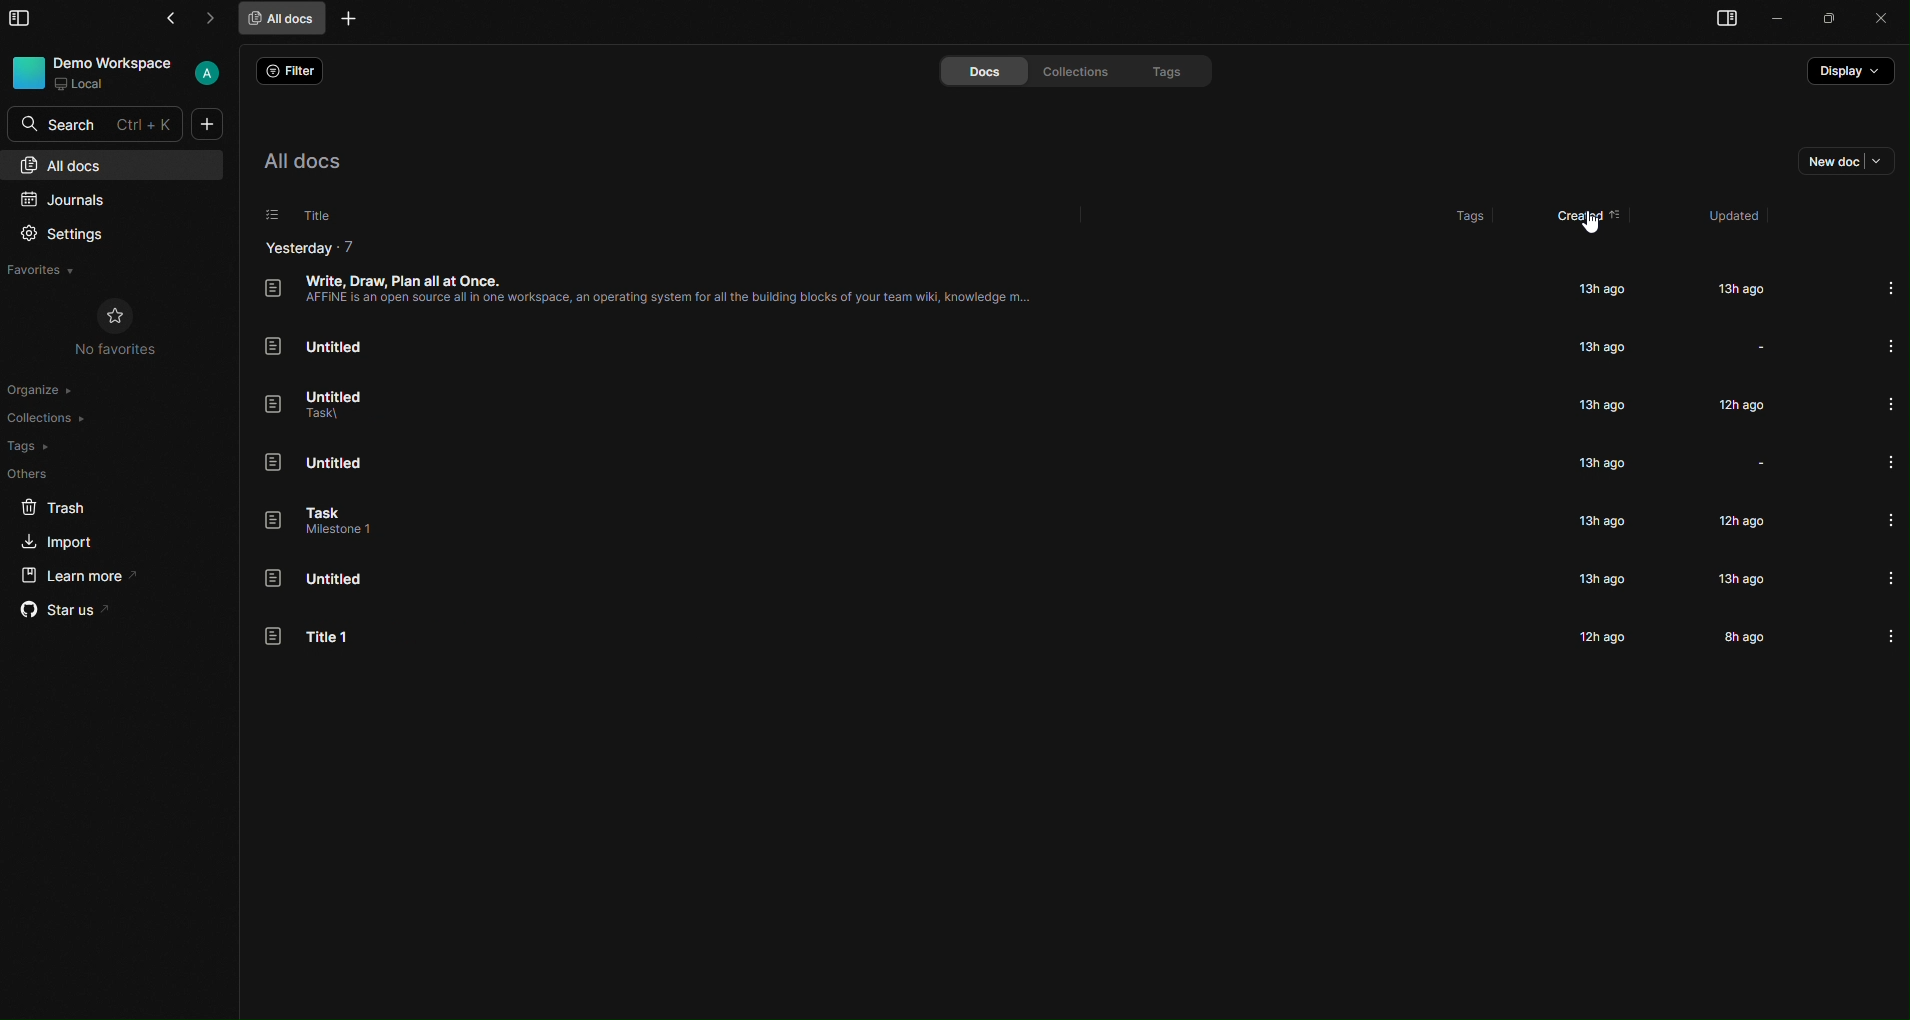 This screenshot has height=1020, width=1910. Describe the element at coordinates (62, 231) in the screenshot. I see `settings` at that location.